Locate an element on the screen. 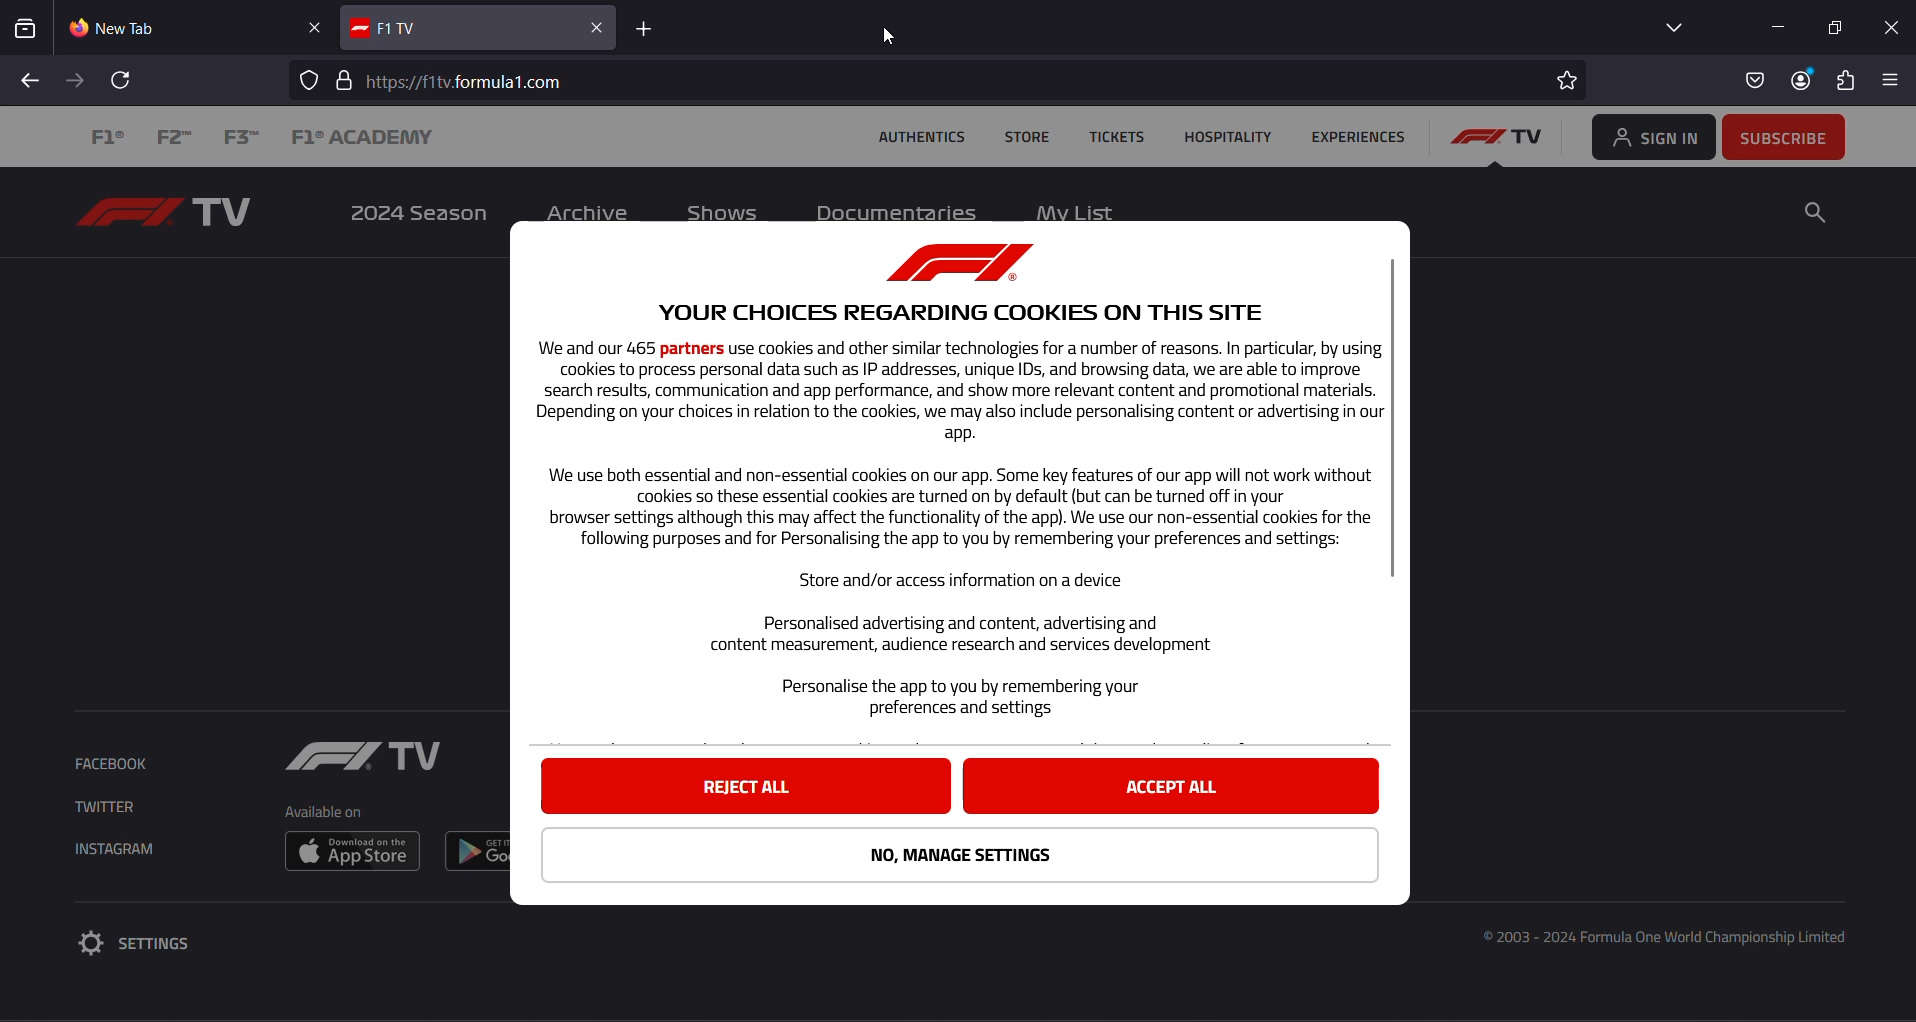 The width and height of the screenshot is (1916, 1022). facebook is located at coordinates (116, 765).